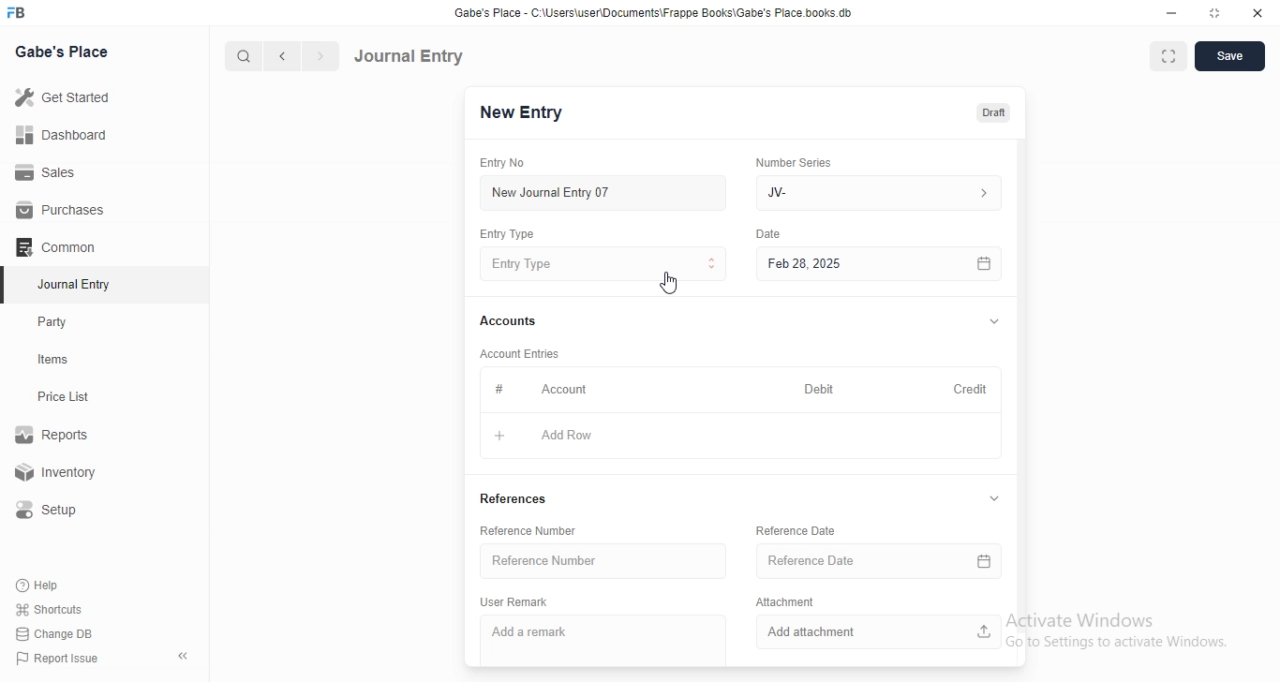 The image size is (1280, 682). Describe the element at coordinates (555, 392) in the screenshot. I see `# Account` at that location.